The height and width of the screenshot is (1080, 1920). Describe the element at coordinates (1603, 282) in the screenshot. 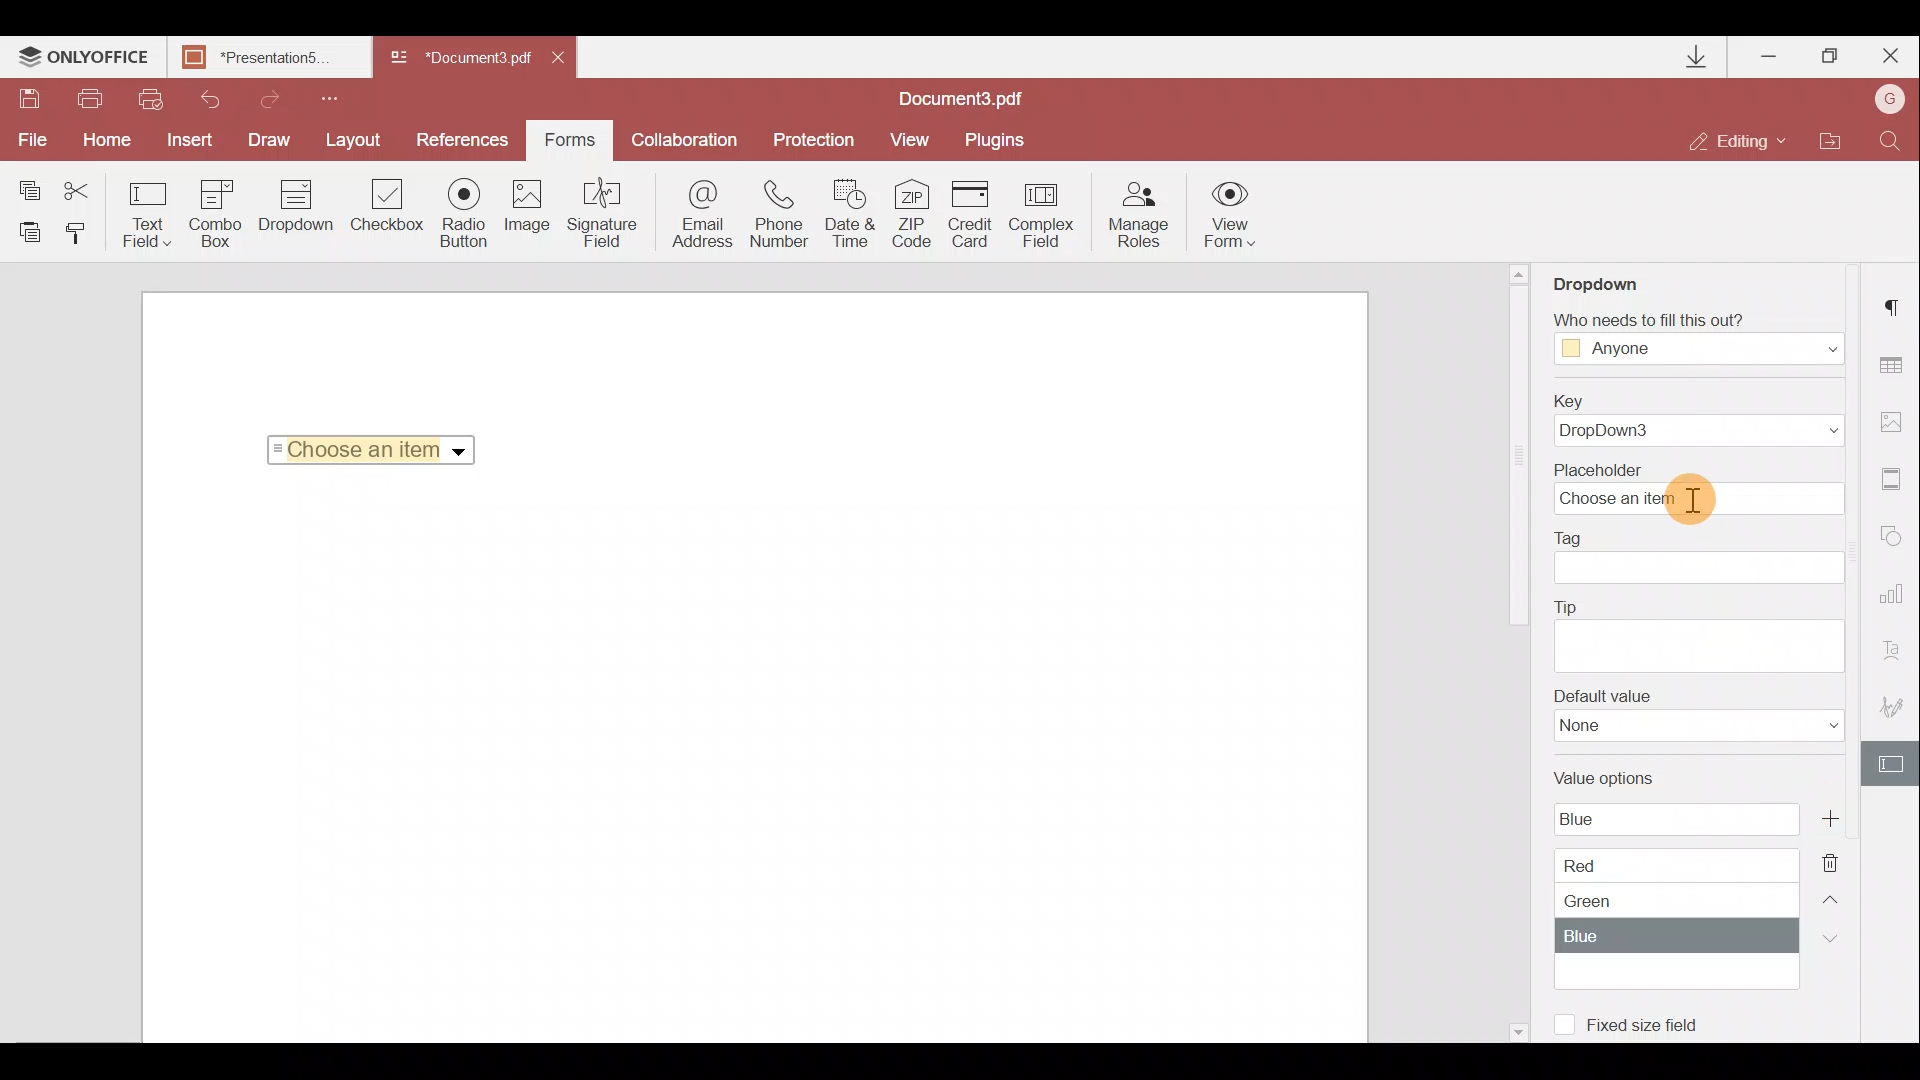

I see `Dropdown` at that location.